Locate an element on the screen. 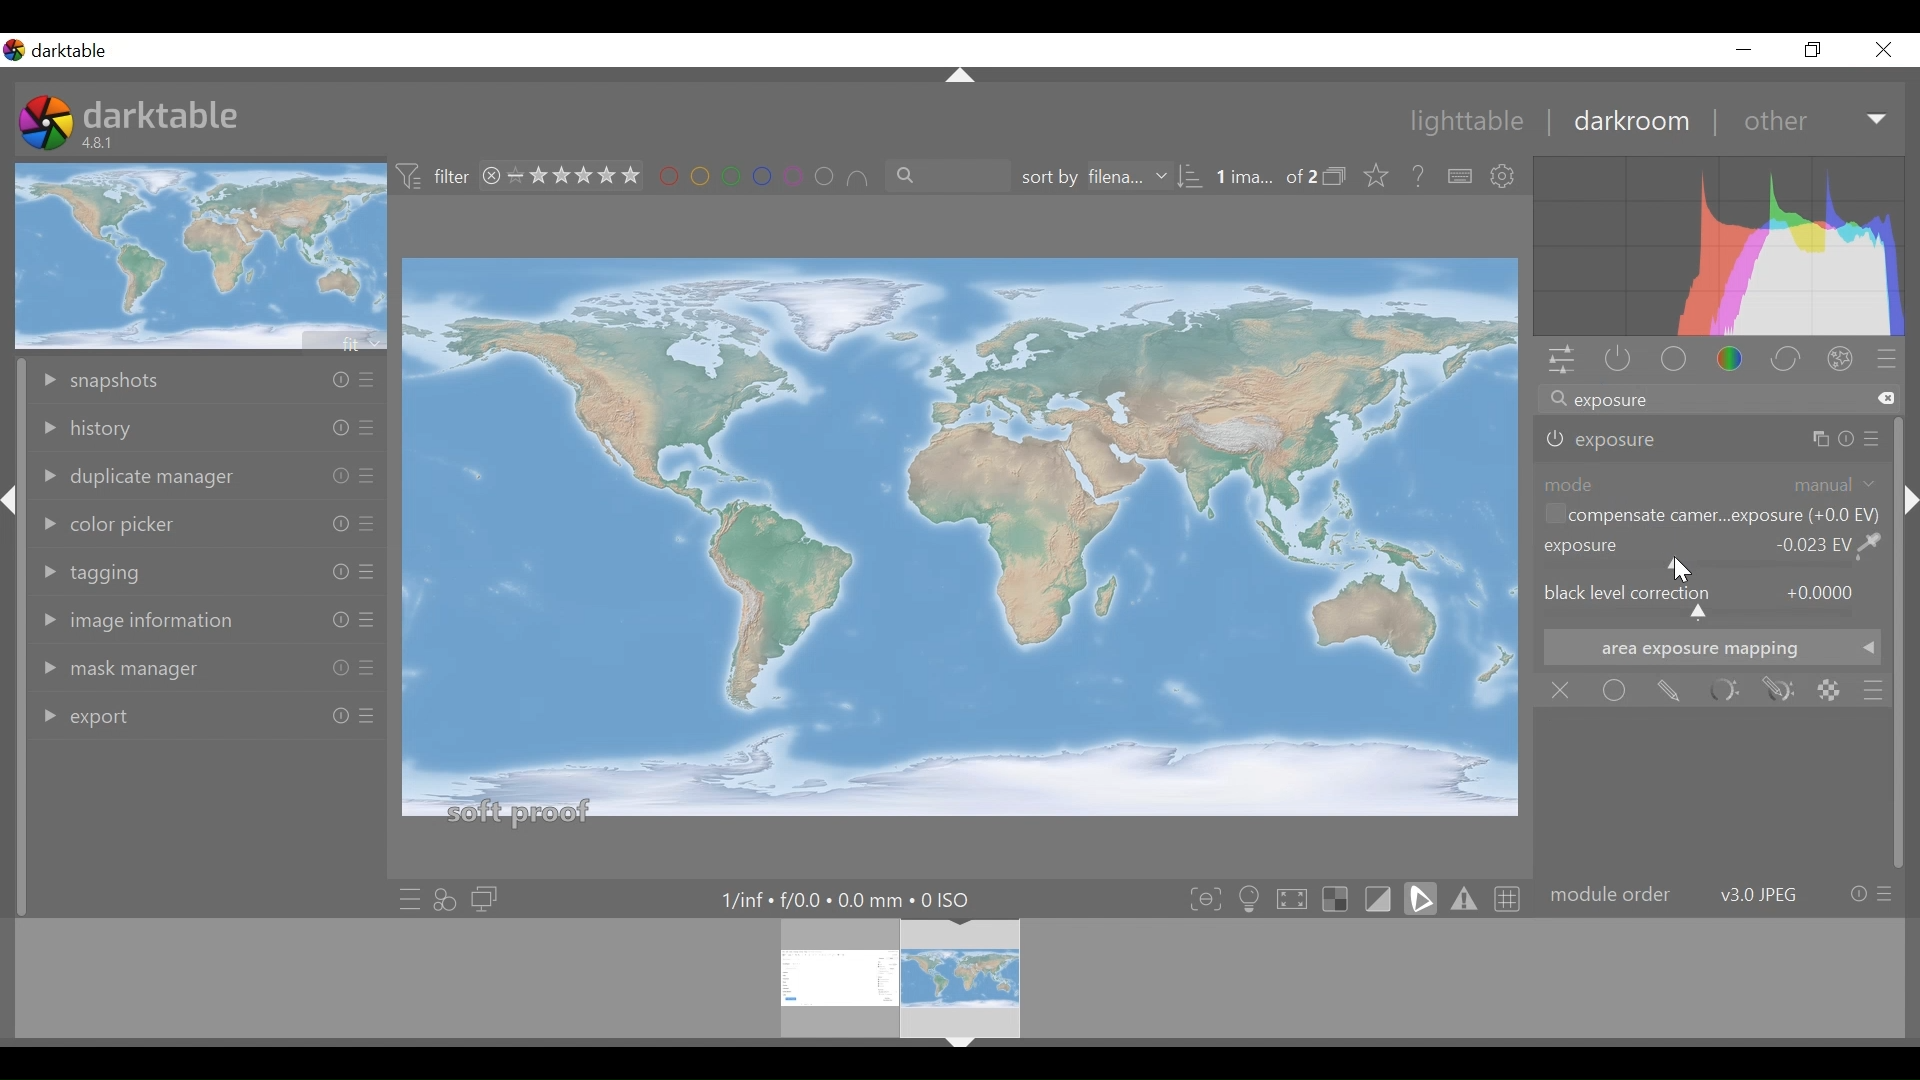 This screenshot has width=1920, height=1080.  is located at coordinates (336, 380).